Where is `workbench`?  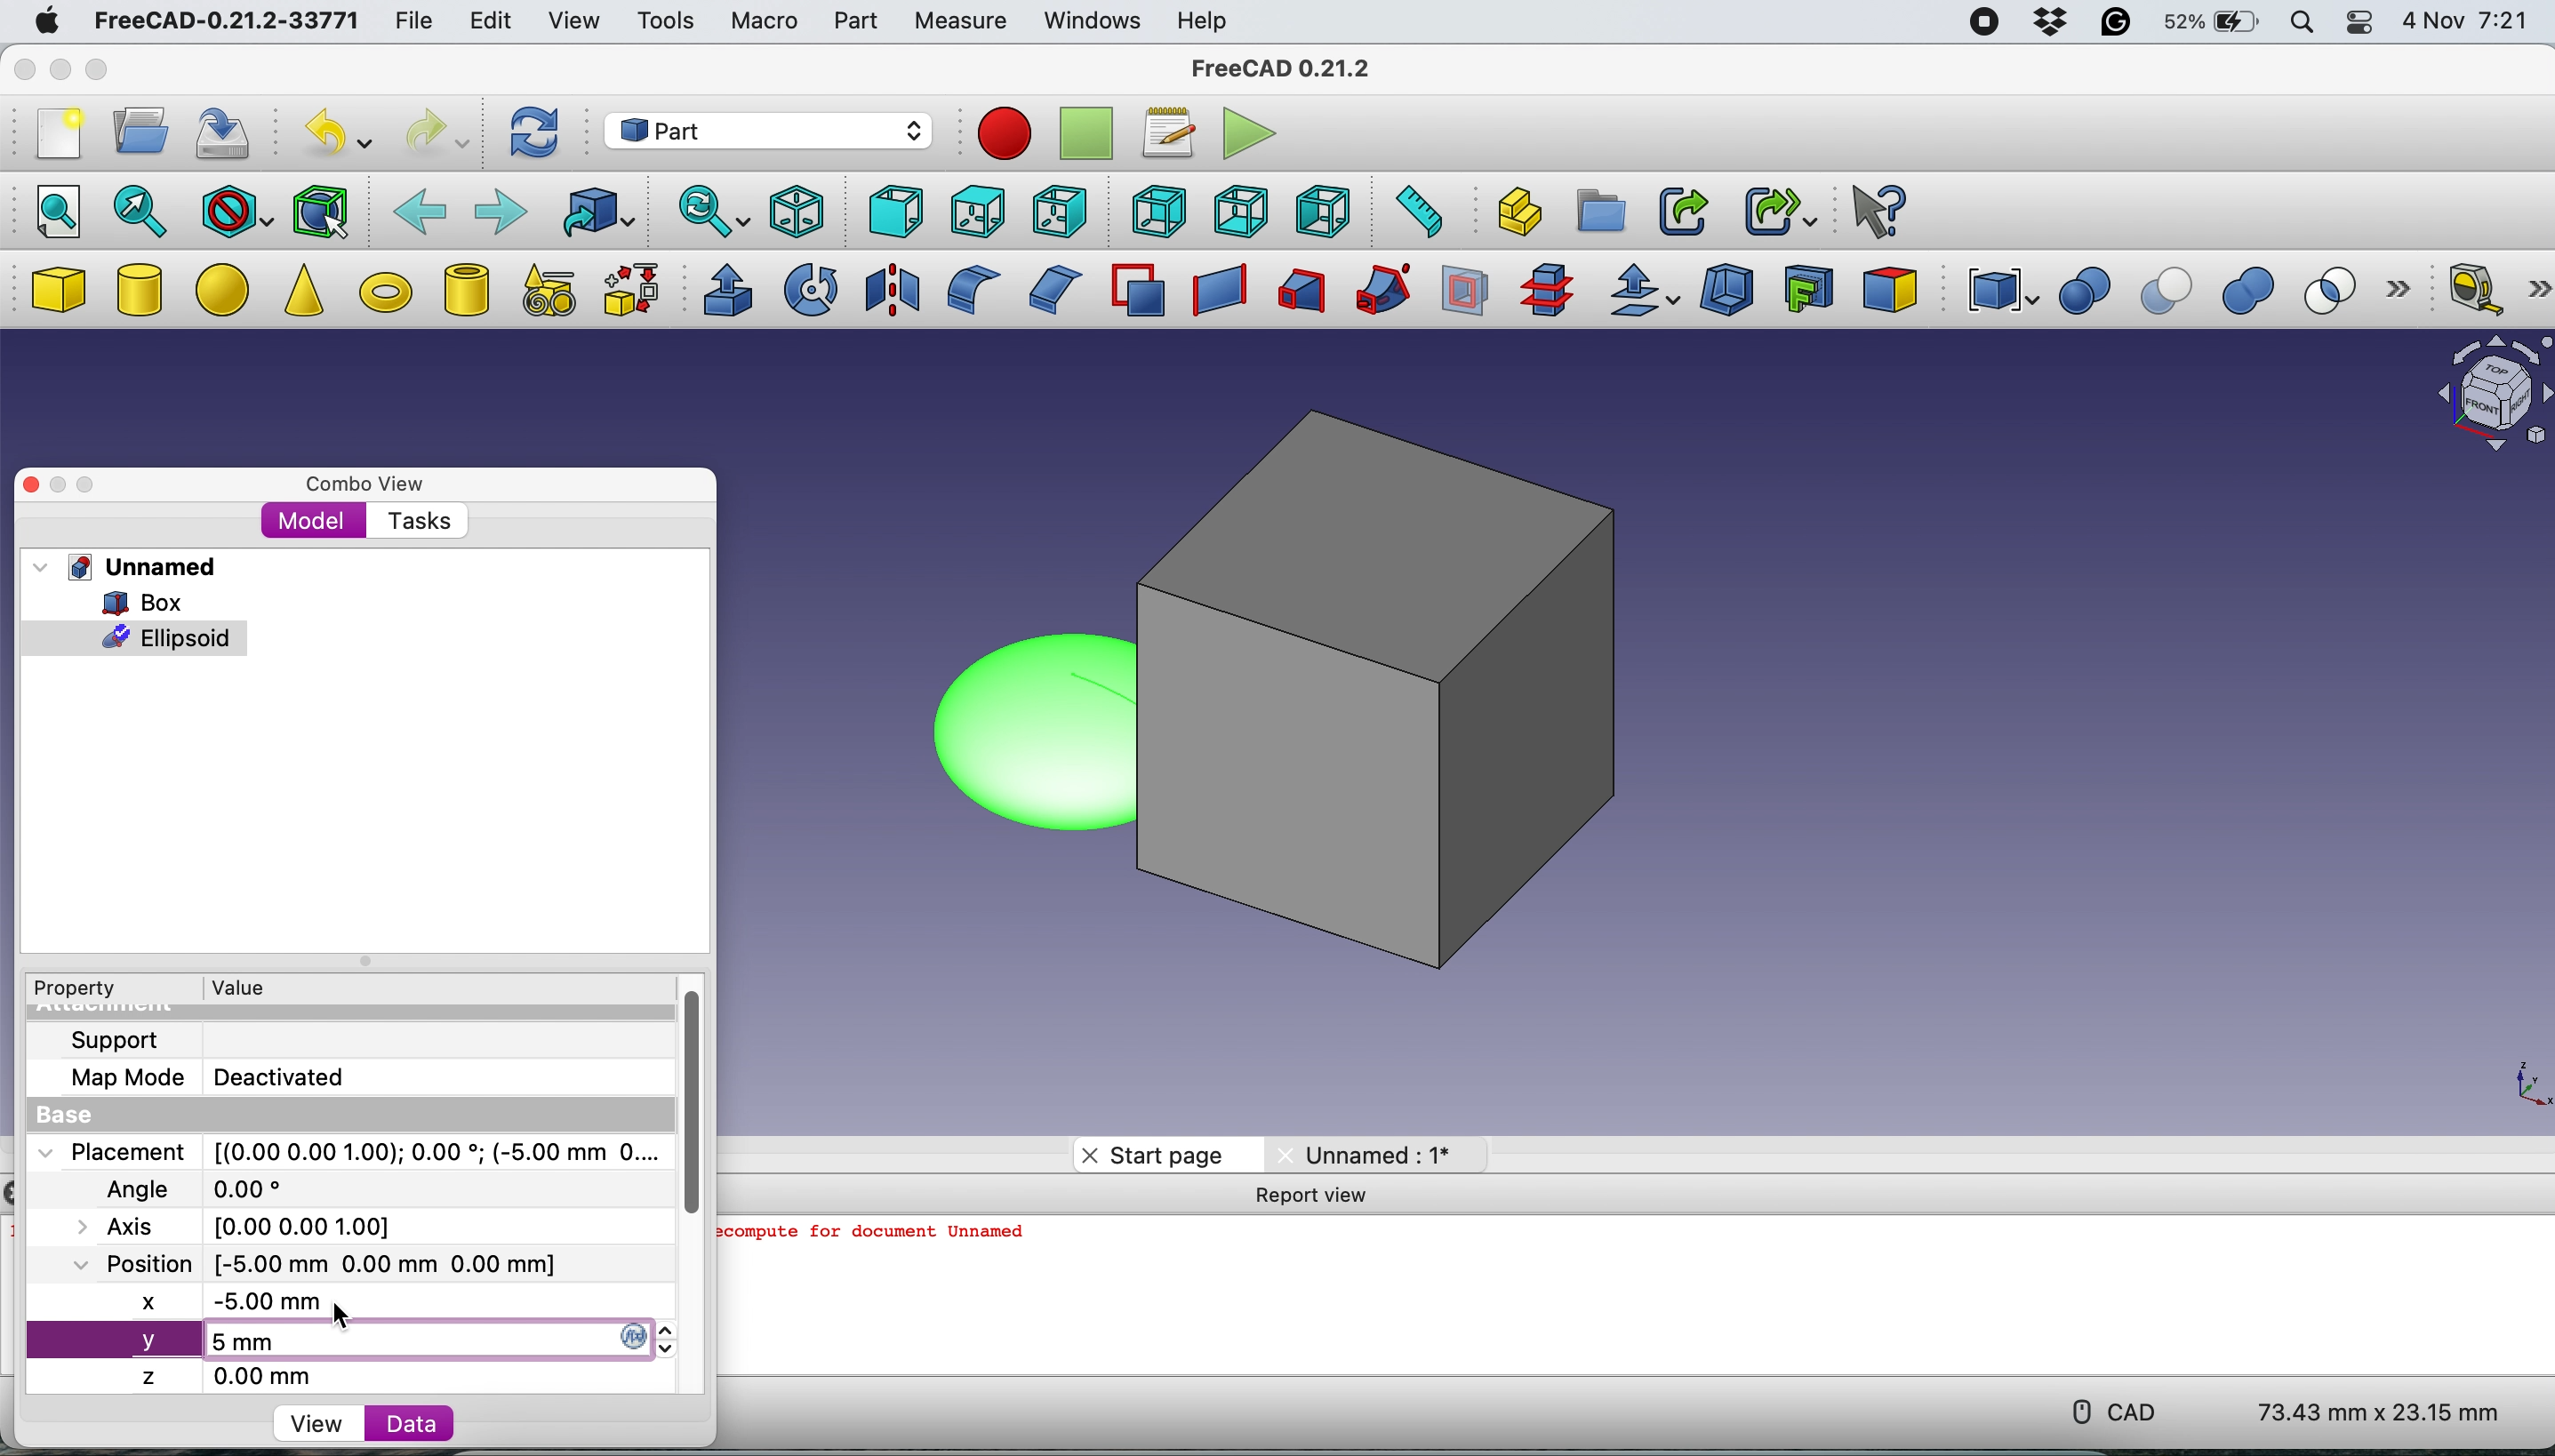
workbench is located at coordinates (766, 130).